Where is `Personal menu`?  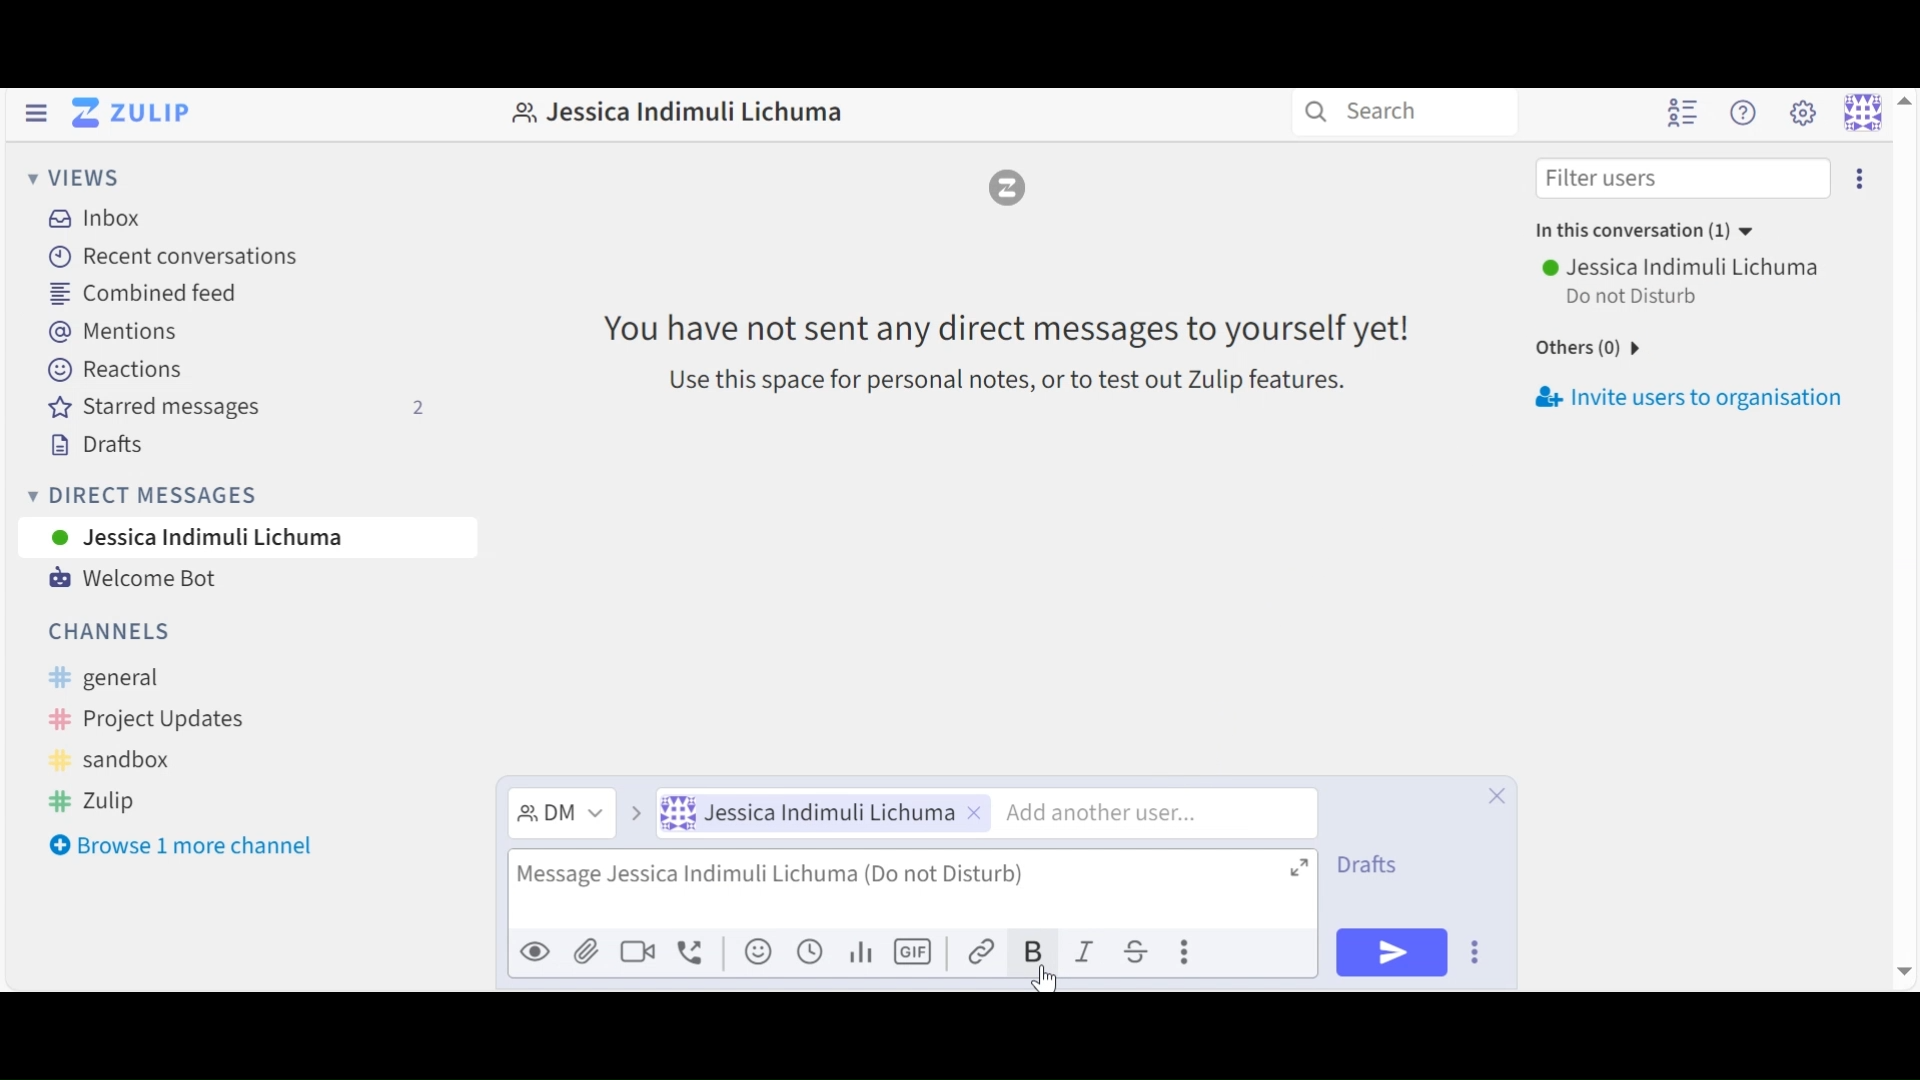 Personal menu is located at coordinates (1879, 110).